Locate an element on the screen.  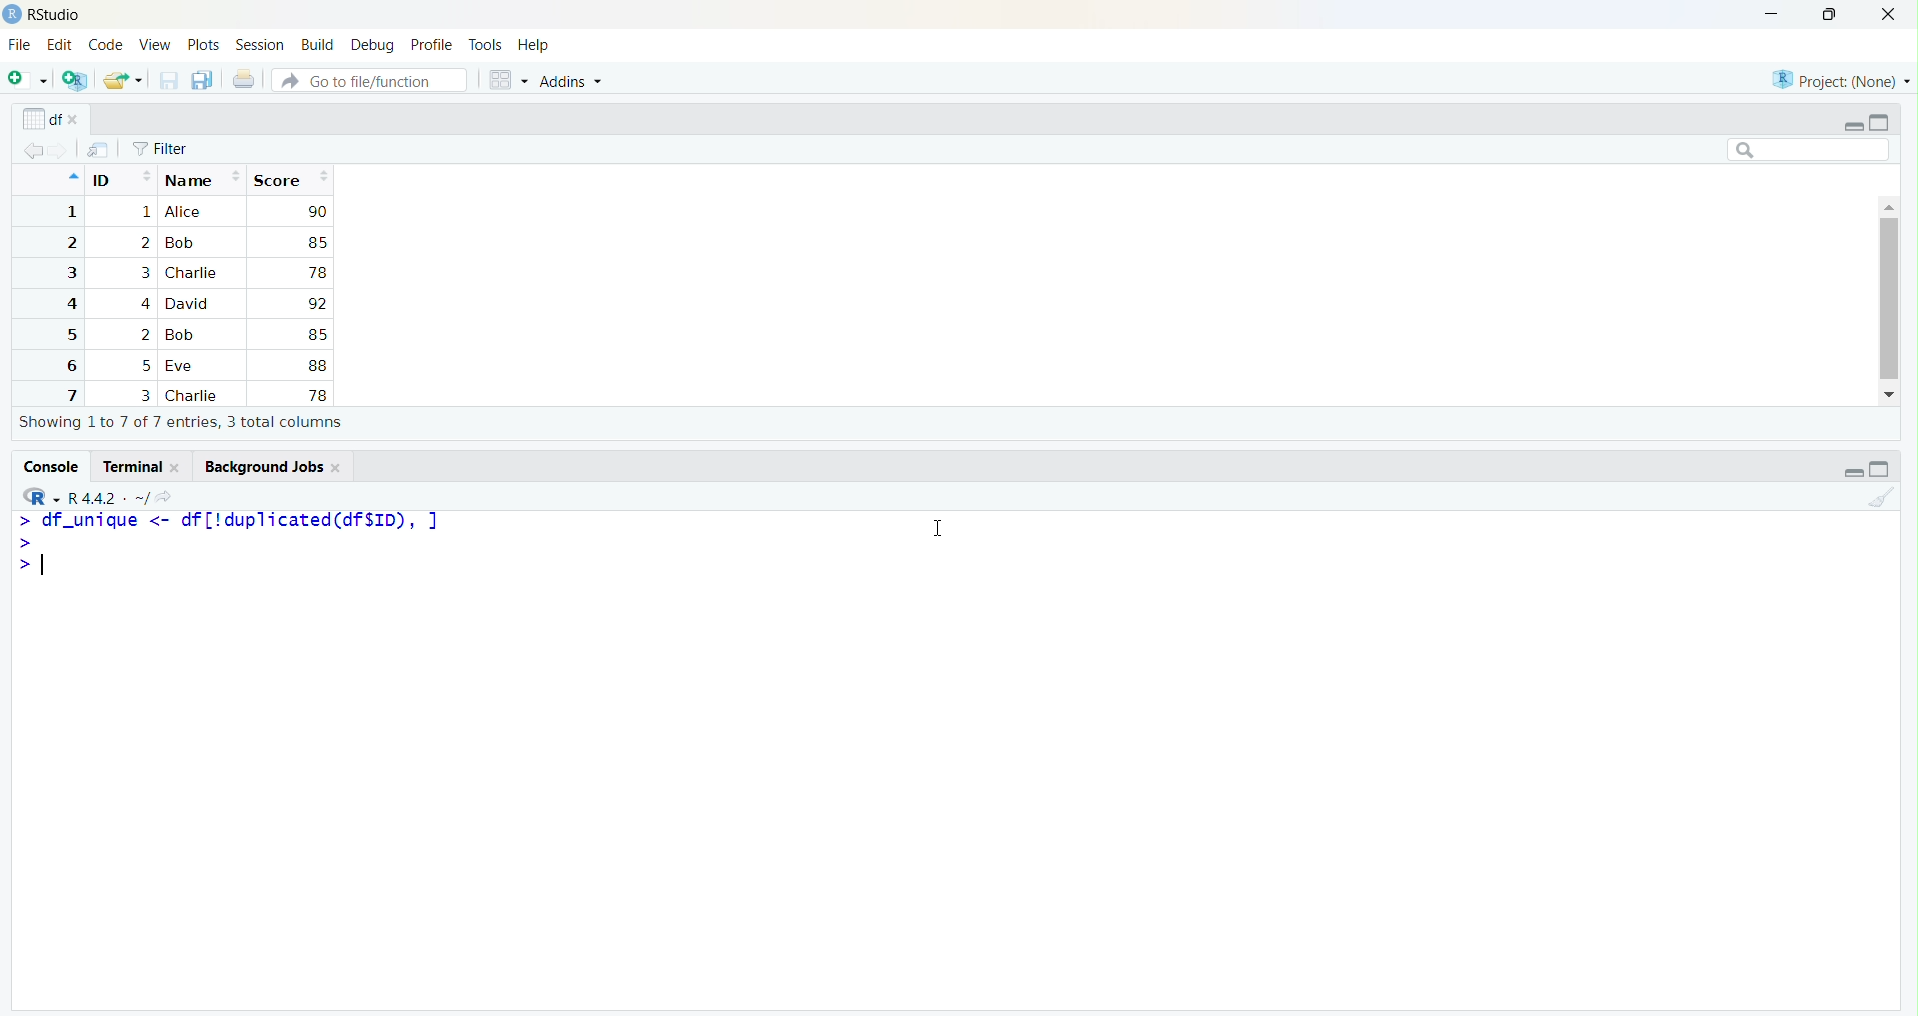
. ~/> is located at coordinates (150, 499).